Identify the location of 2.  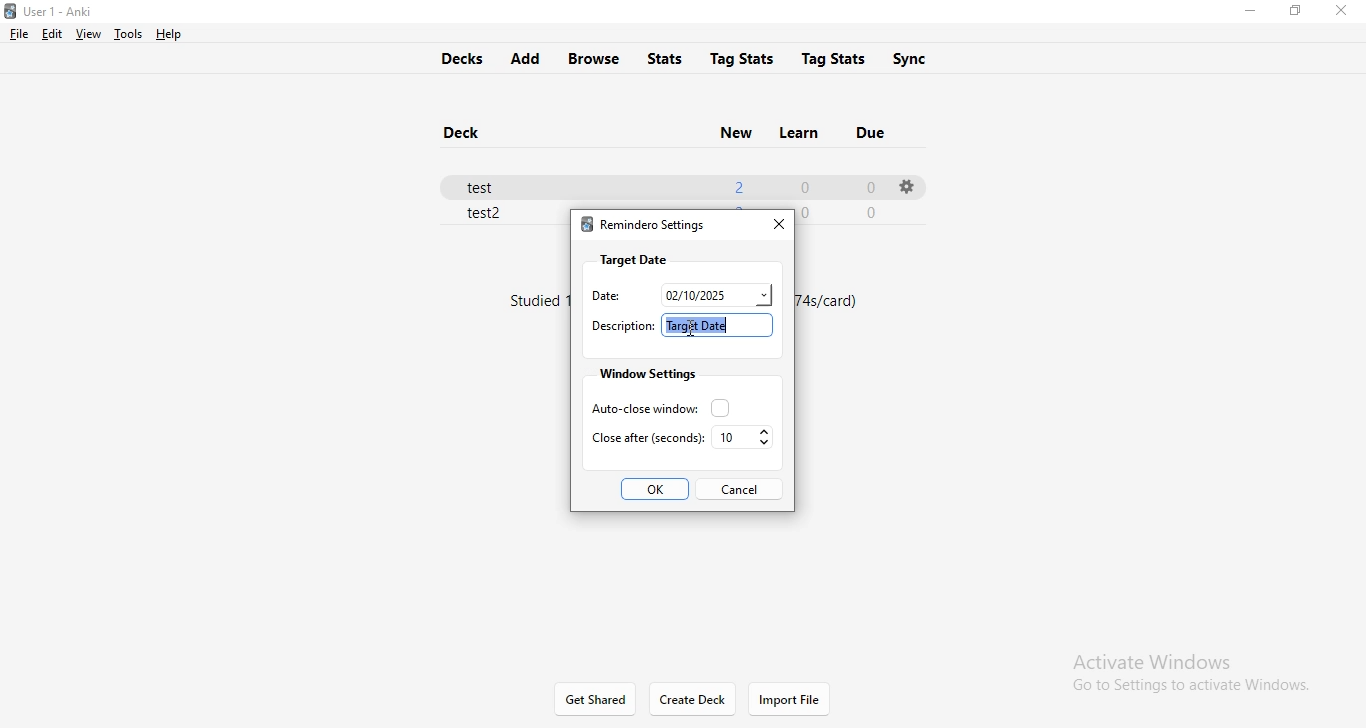
(737, 184).